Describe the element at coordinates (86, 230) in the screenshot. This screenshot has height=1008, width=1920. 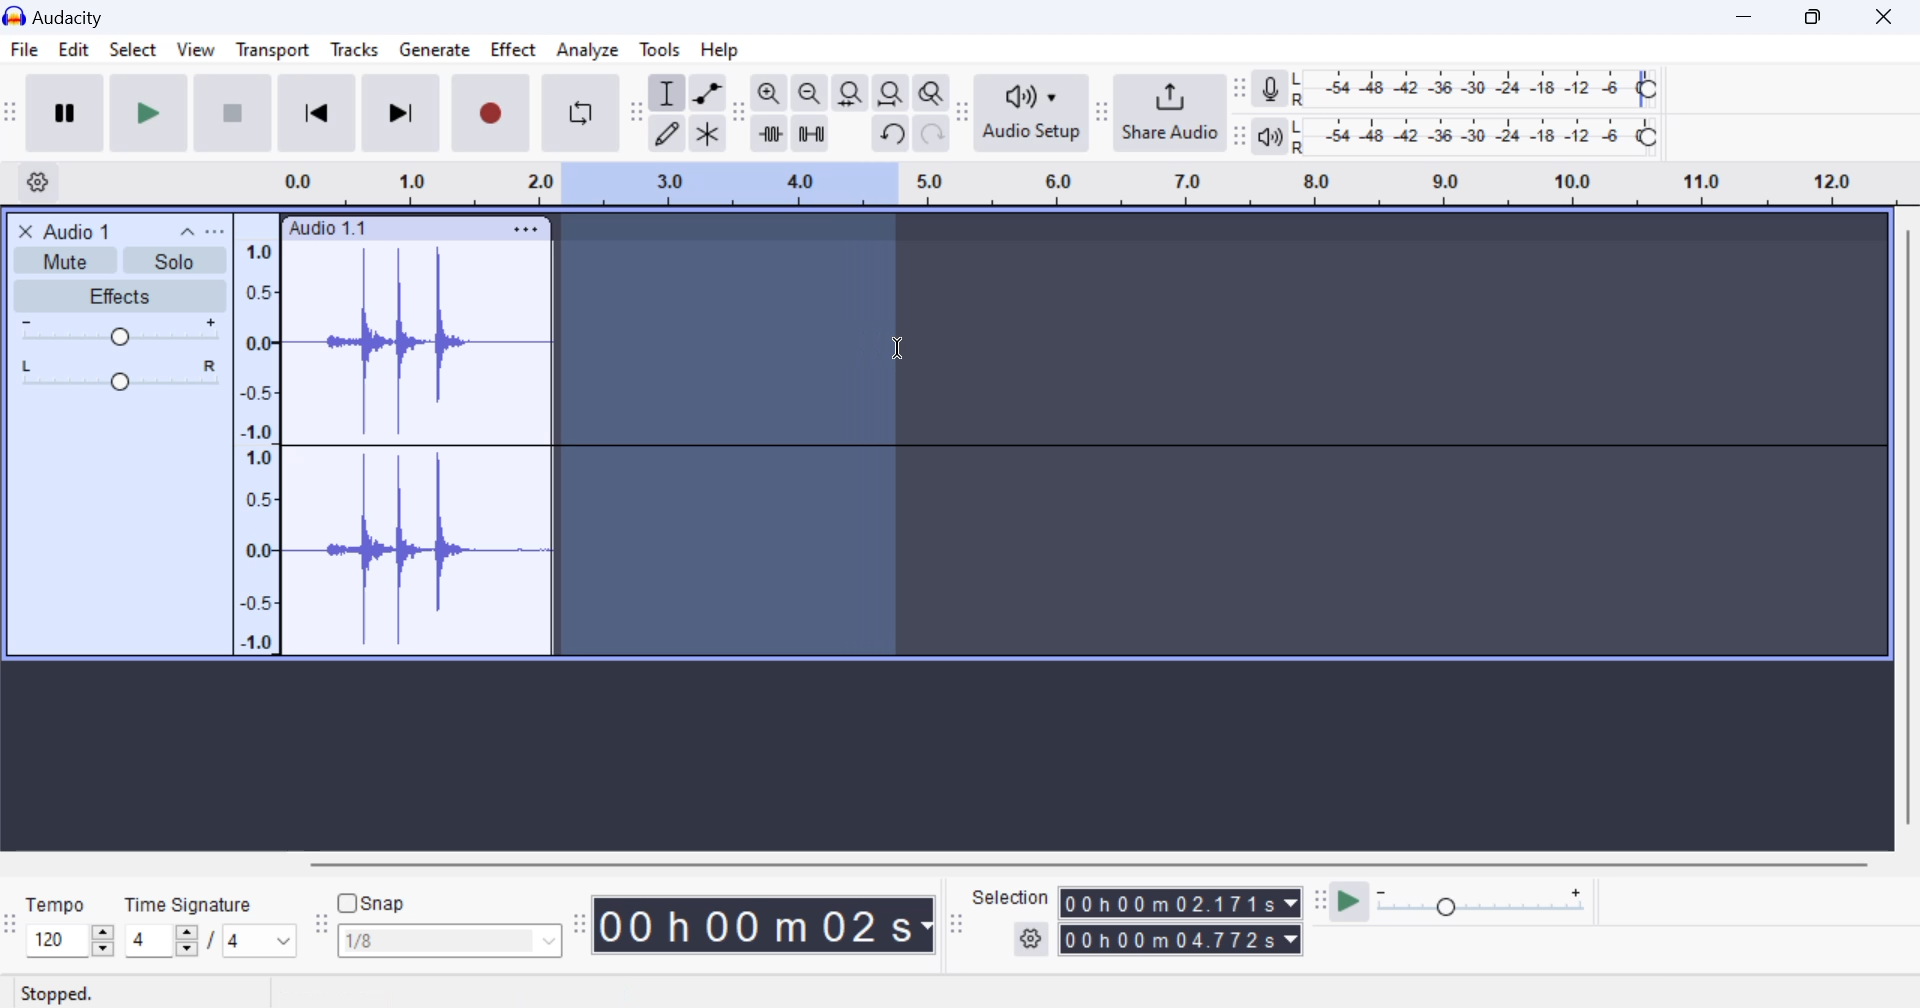
I see `Clip Title` at that location.